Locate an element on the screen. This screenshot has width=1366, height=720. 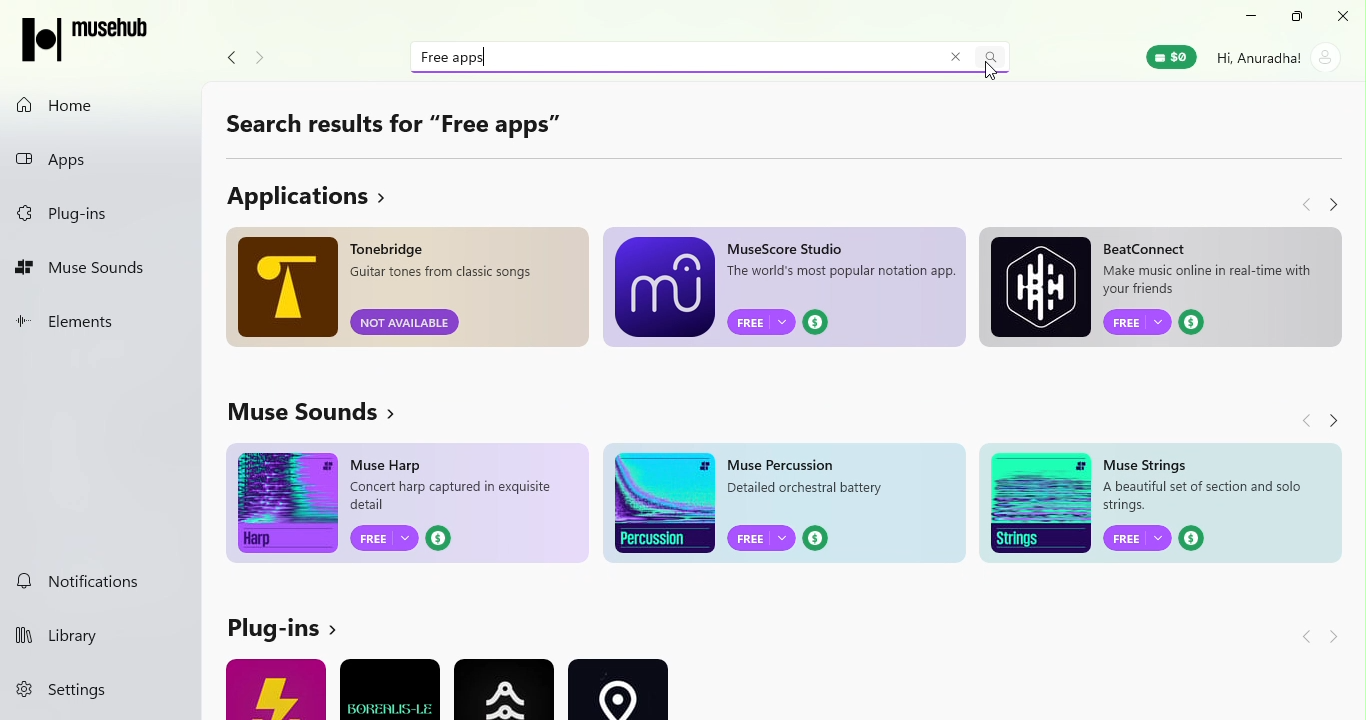
Cursor is located at coordinates (995, 66).